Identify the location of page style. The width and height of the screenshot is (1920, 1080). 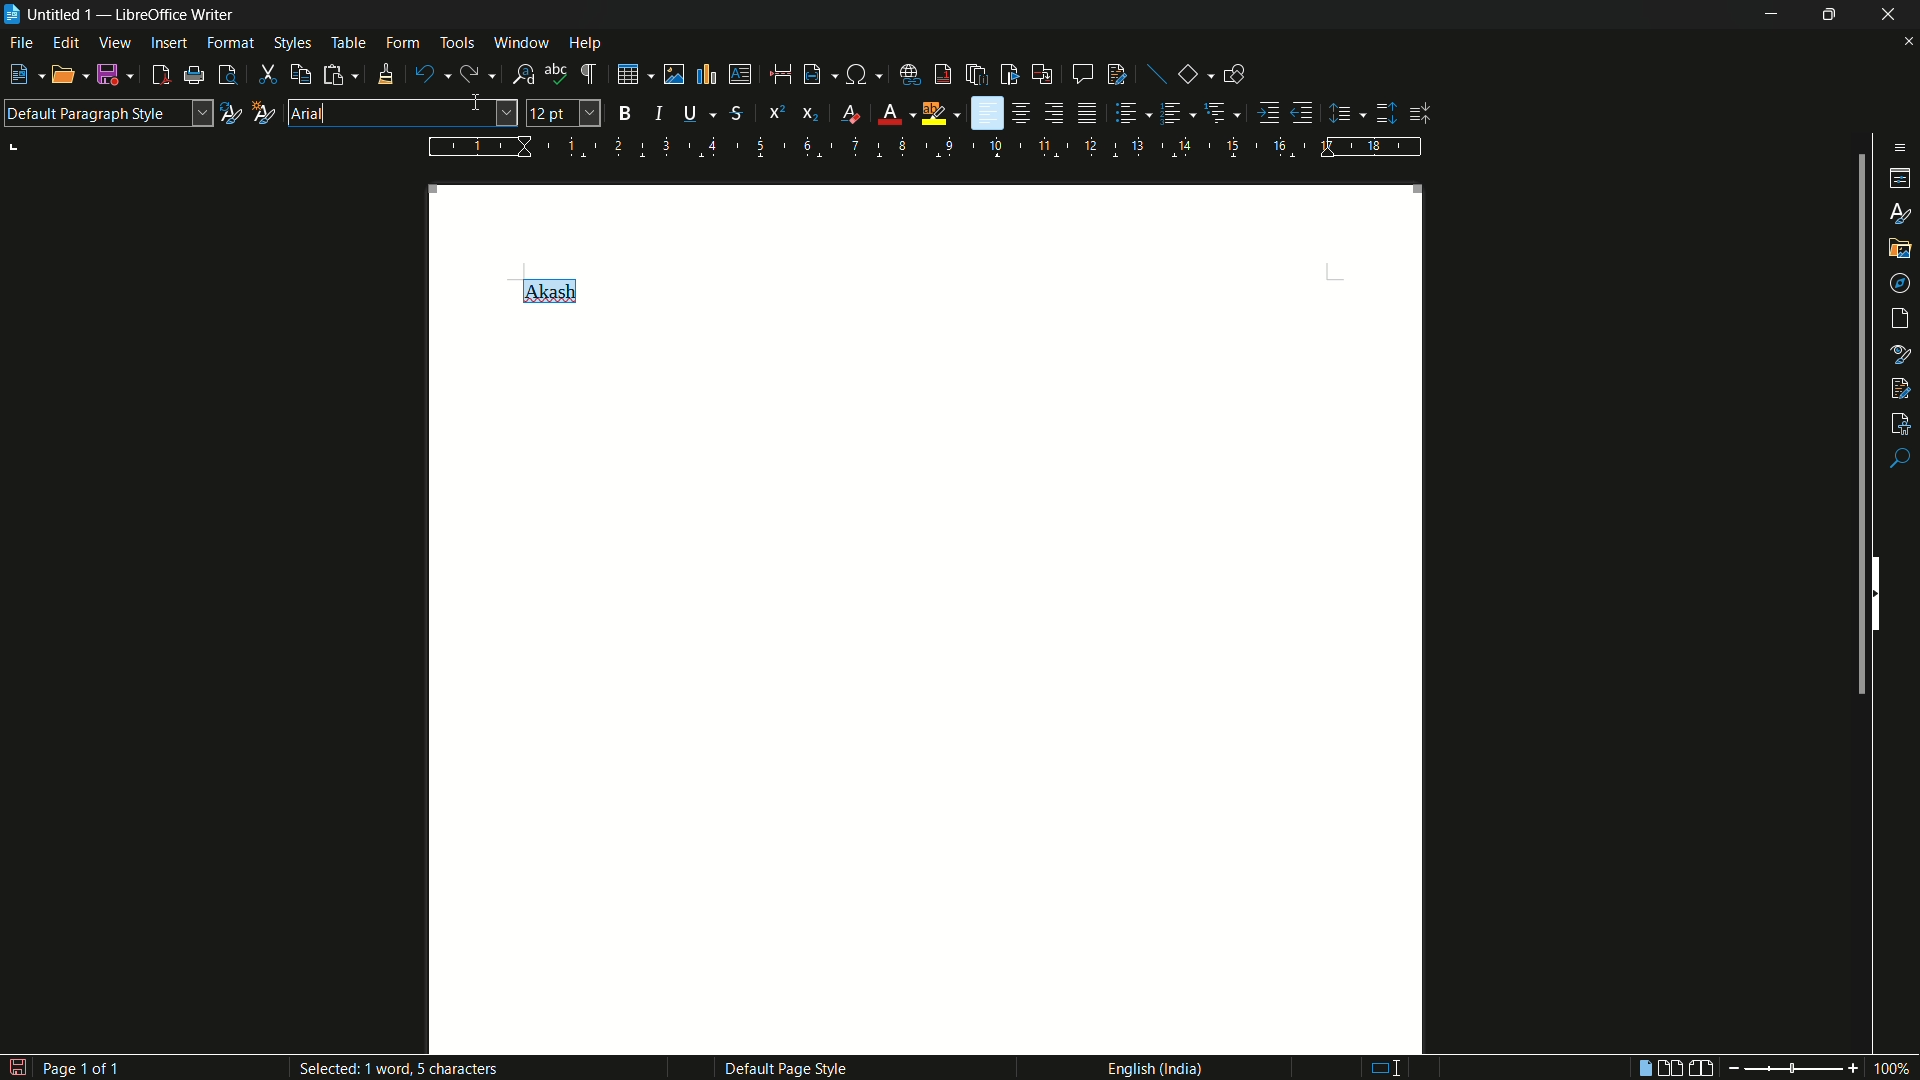
(785, 1068).